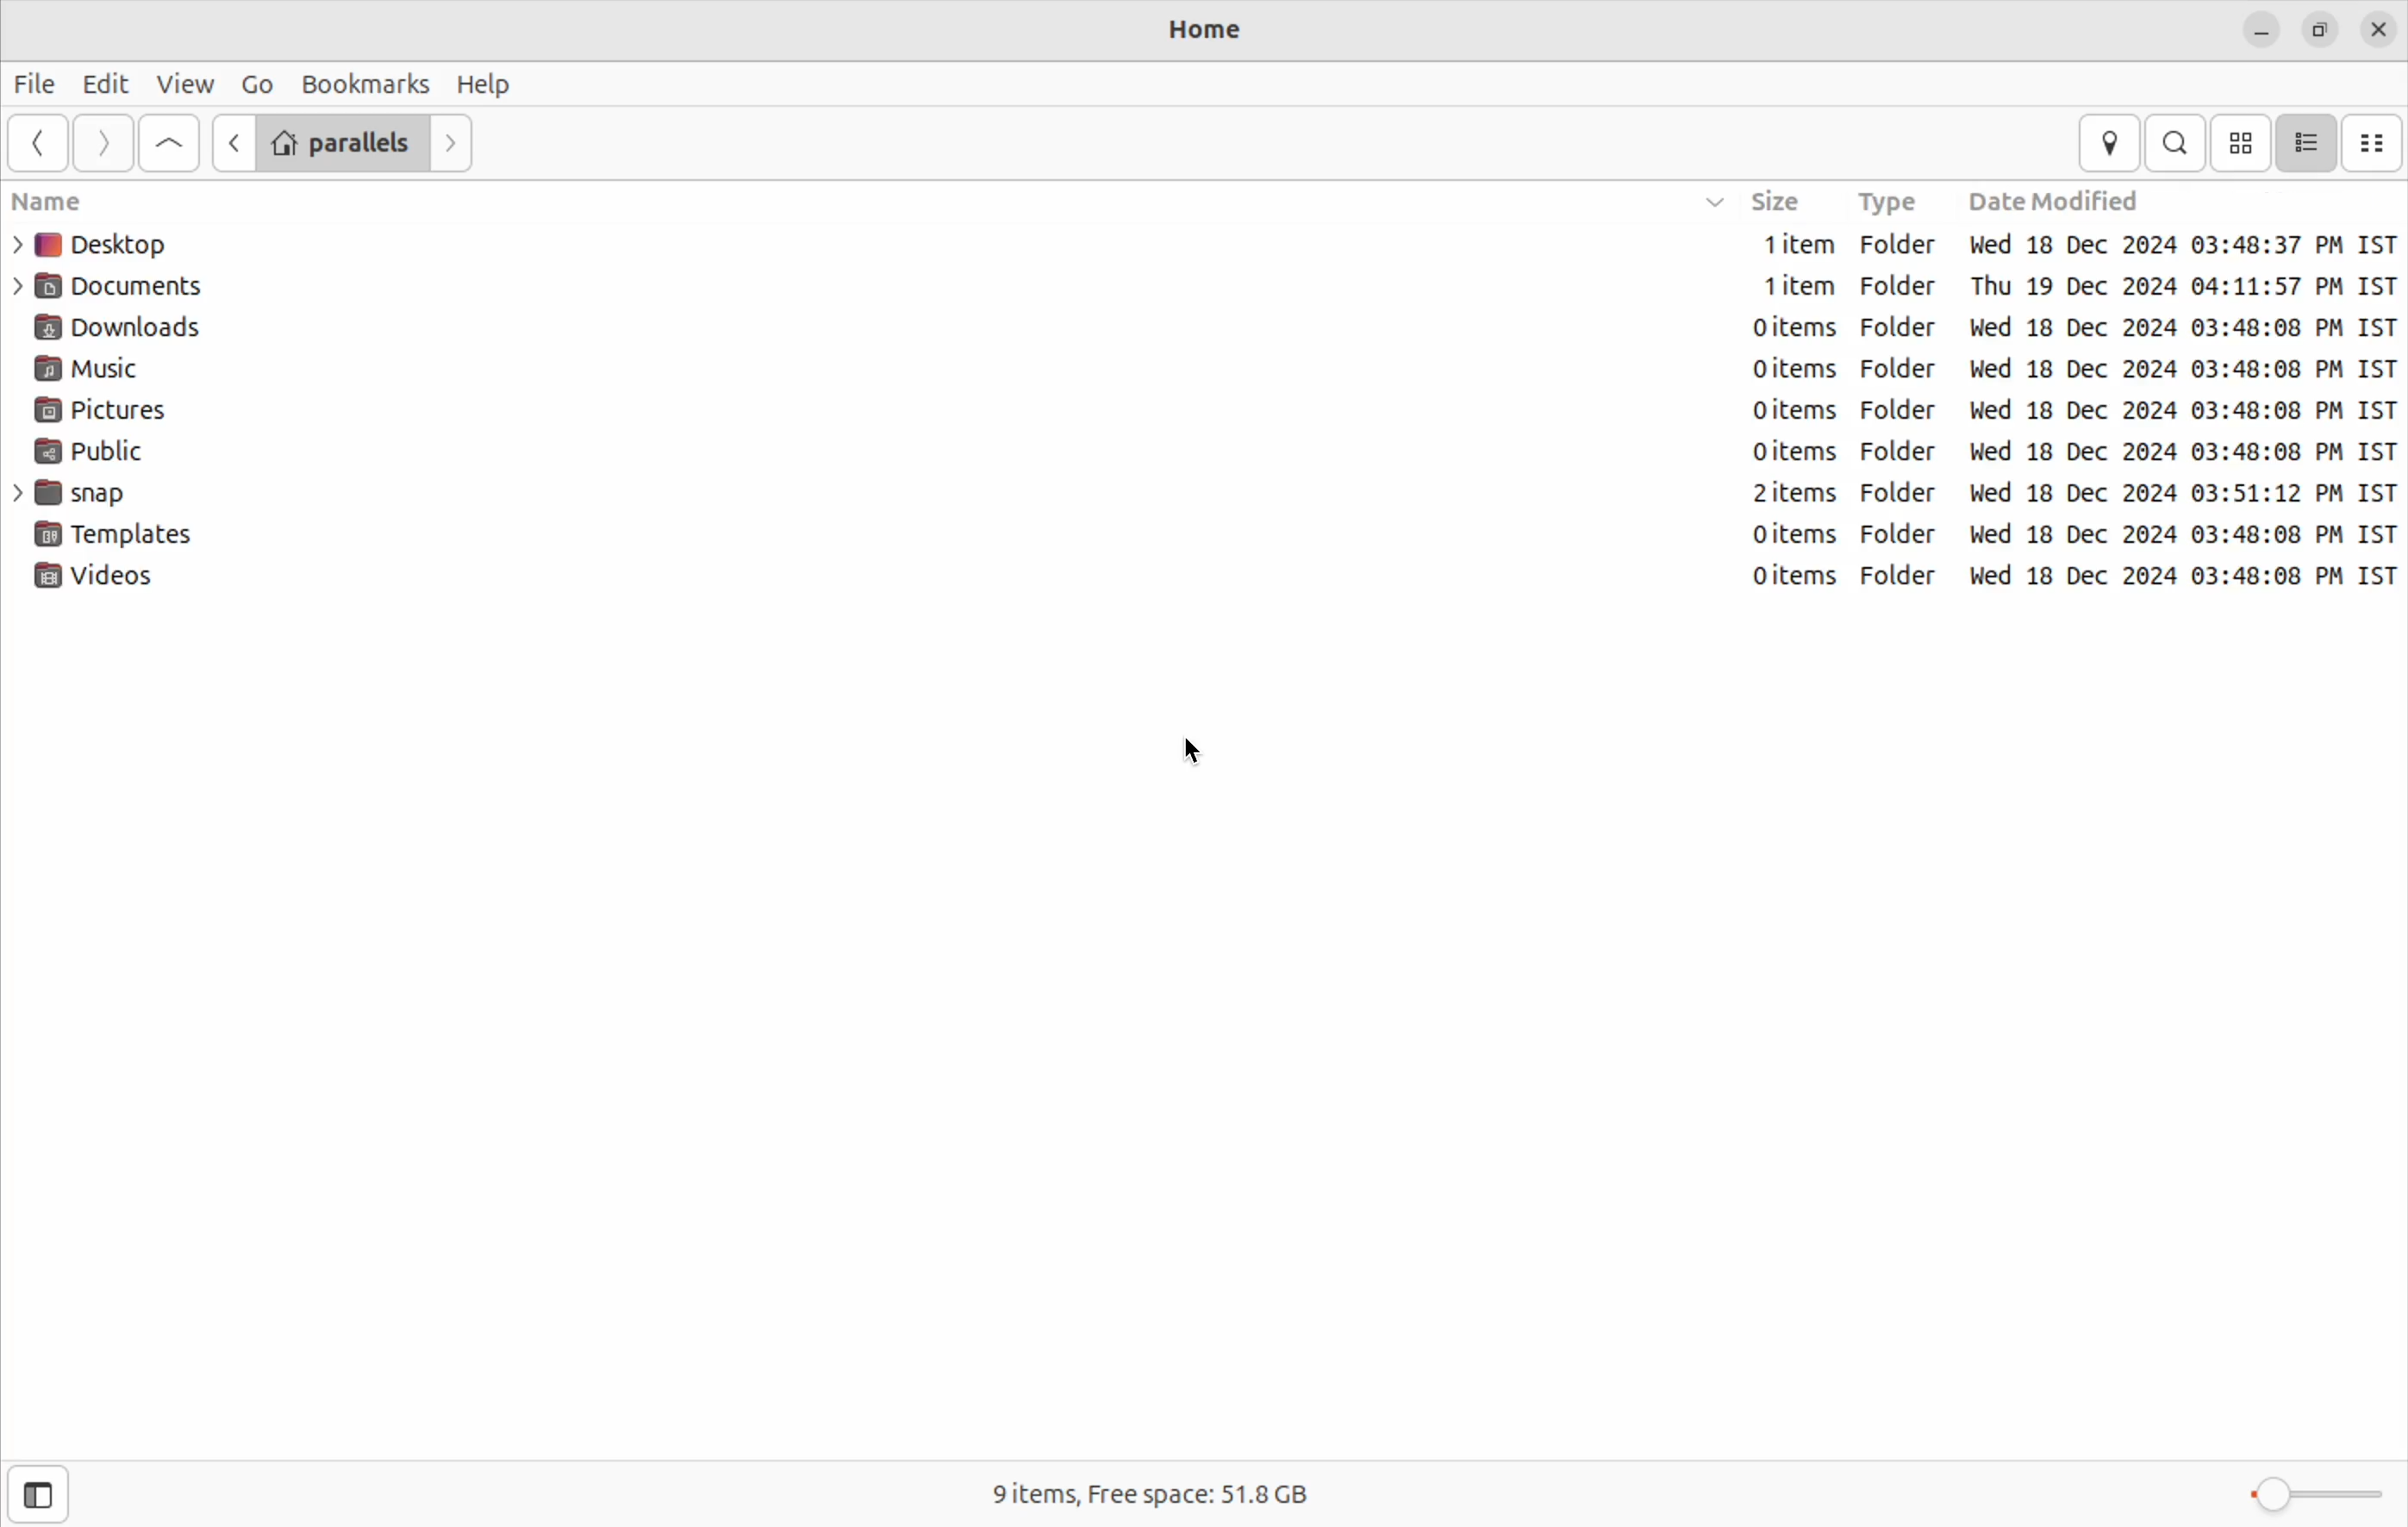 This screenshot has width=2408, height=1527. I want to click on Go next, so click(100, 144).